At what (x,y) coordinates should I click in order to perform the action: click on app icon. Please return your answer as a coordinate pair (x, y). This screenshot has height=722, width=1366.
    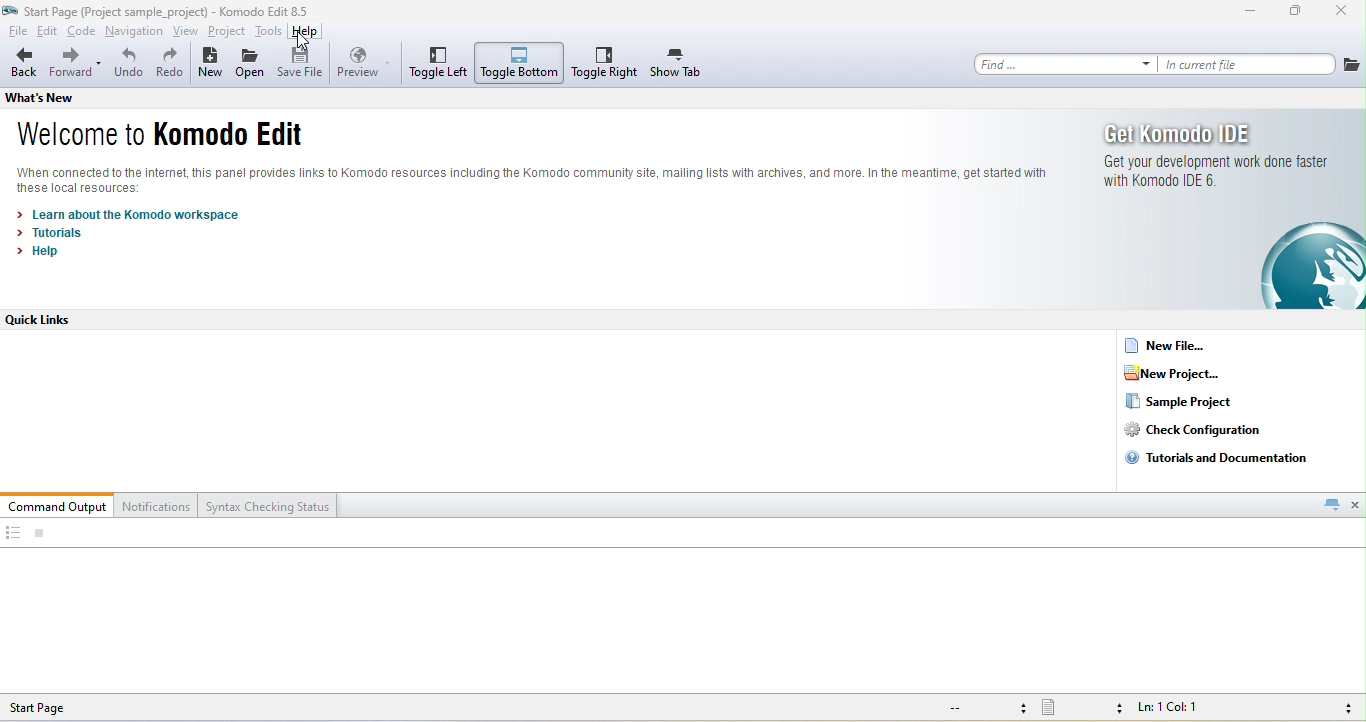
    Looking at the image, I should click on (11, 10).